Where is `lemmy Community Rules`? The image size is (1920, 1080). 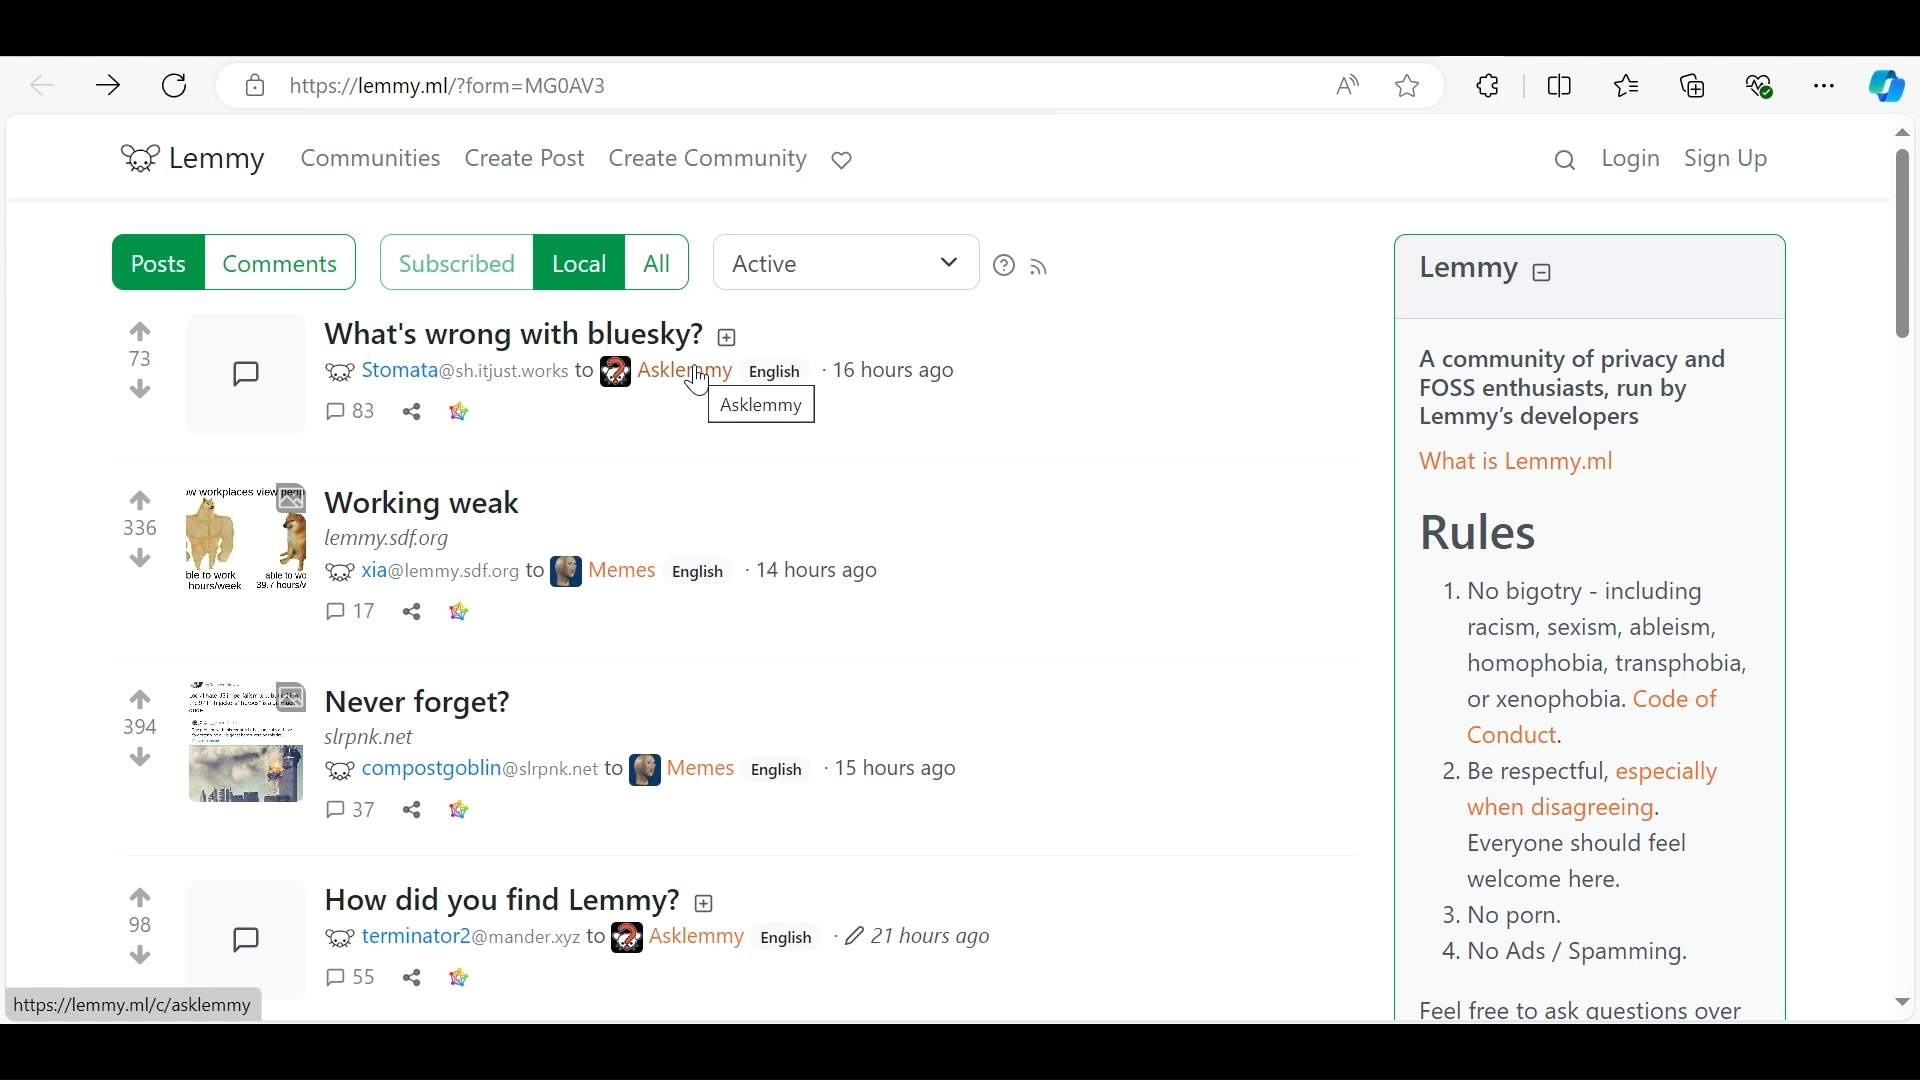
lemmy Community Rules is located at coordinates (1593, 628).